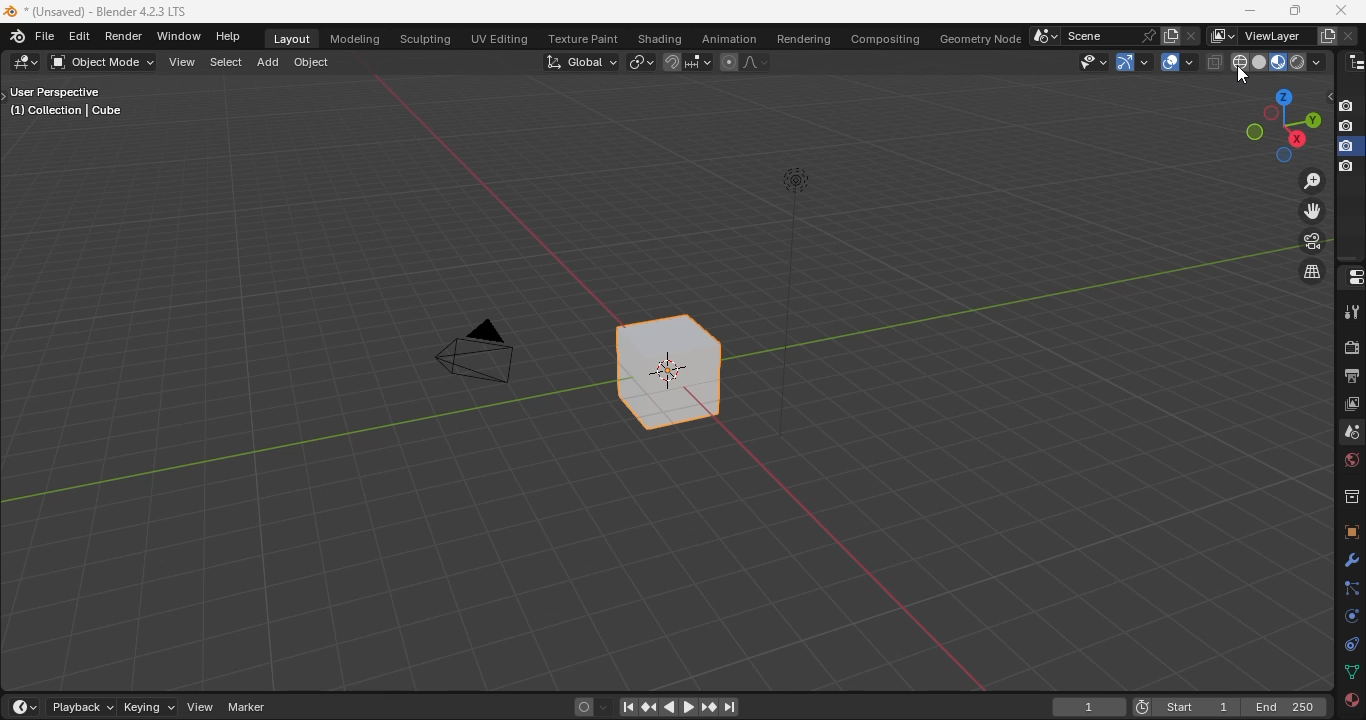 This screenshot has height=720, width=1366. What do you see at coordinates (1299, 62) in the screenshot?
I see `rendered display` at bounding box center [1299, 62].